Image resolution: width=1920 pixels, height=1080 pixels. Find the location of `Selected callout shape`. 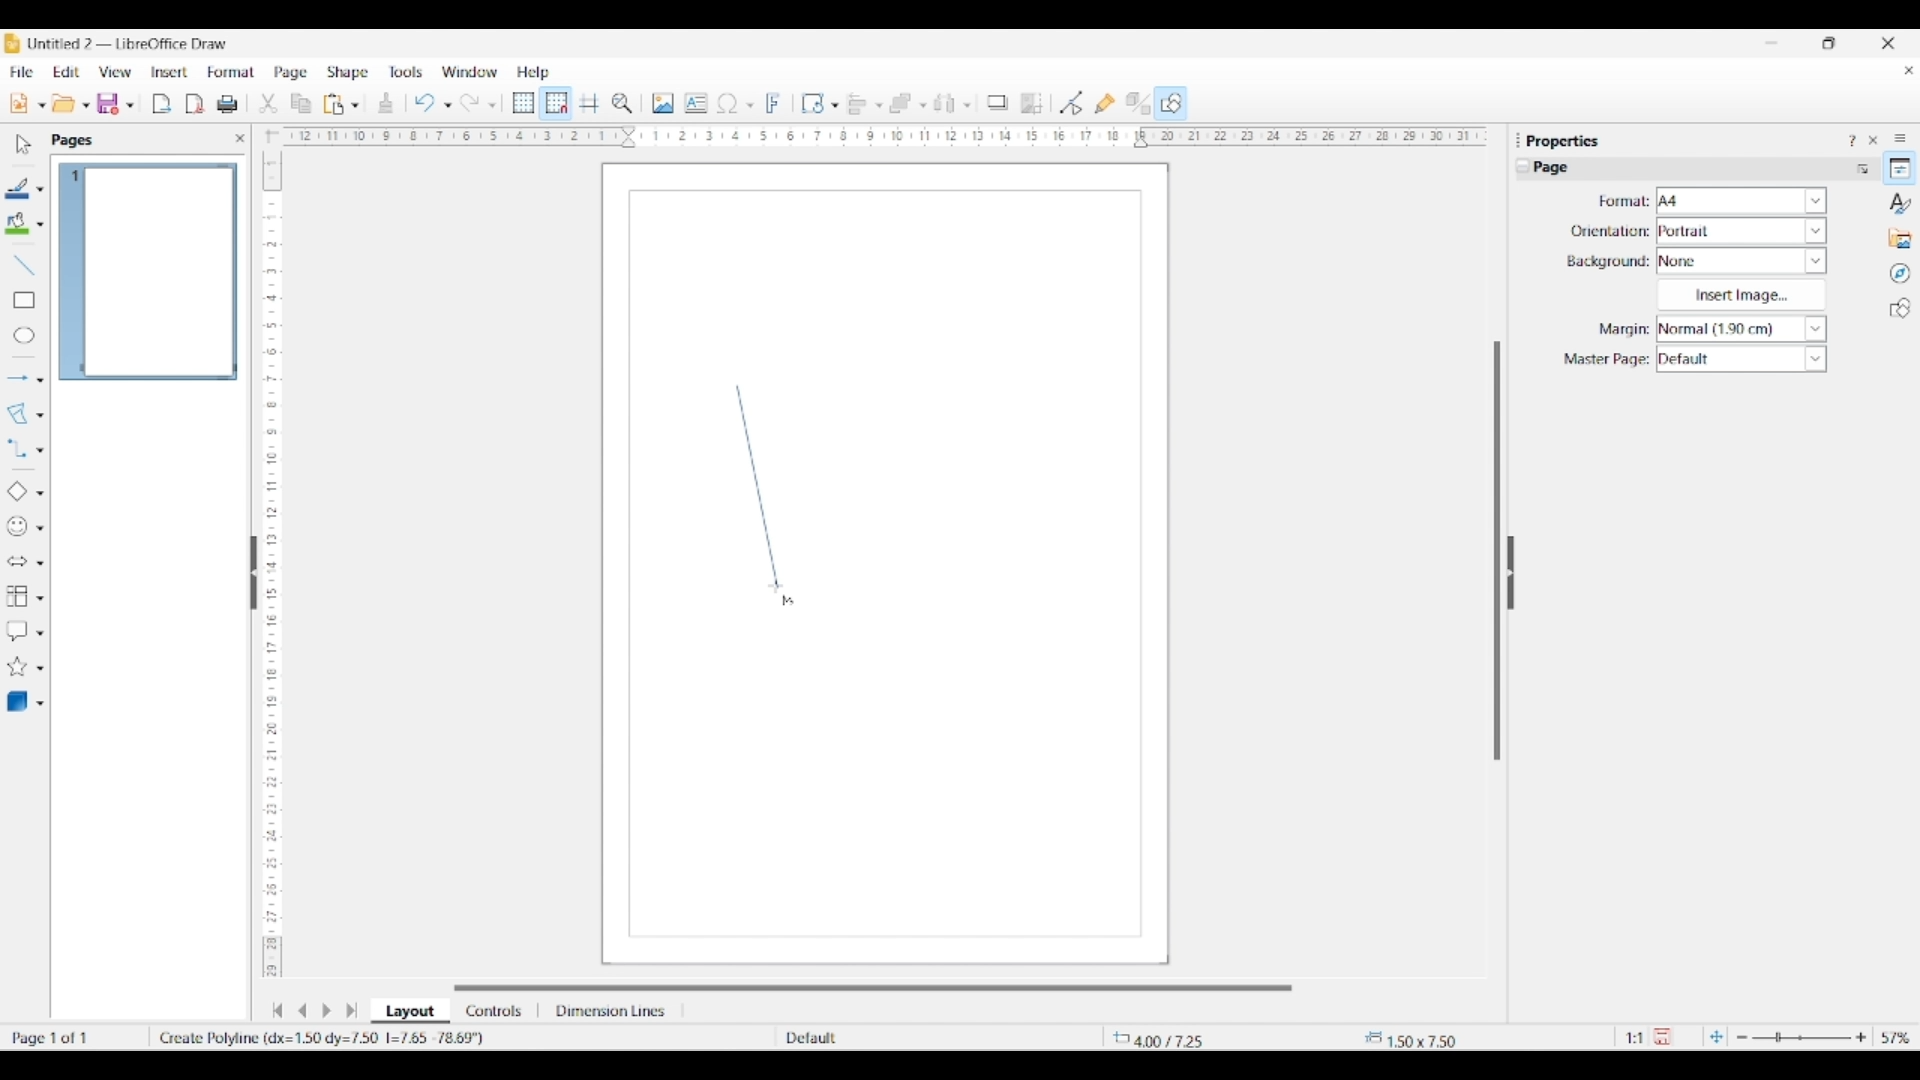

Selected callout shape is located at coordinates (17, 631).